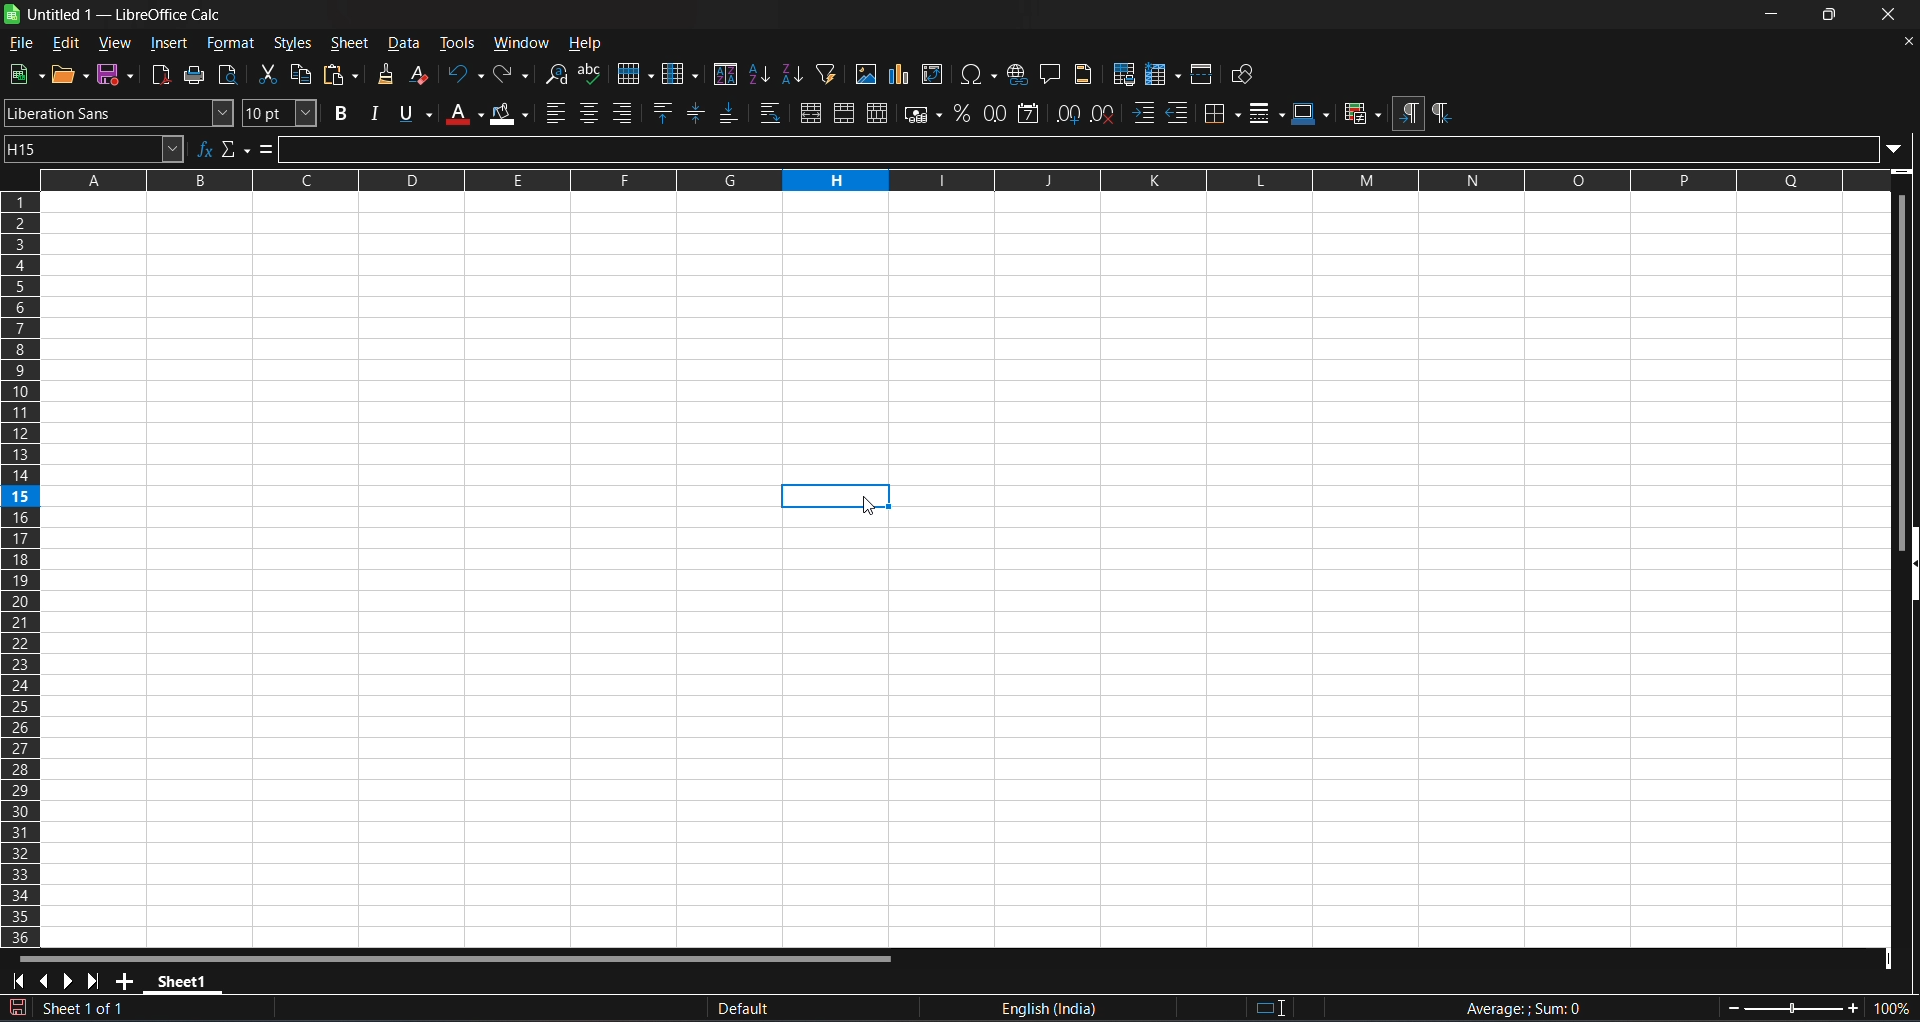 The height and width of the screenshot is (1022, 1920). What do you see at coordinates (866, 507) in the screenshot?
I see `cursor` at bounding box center [866, 507].